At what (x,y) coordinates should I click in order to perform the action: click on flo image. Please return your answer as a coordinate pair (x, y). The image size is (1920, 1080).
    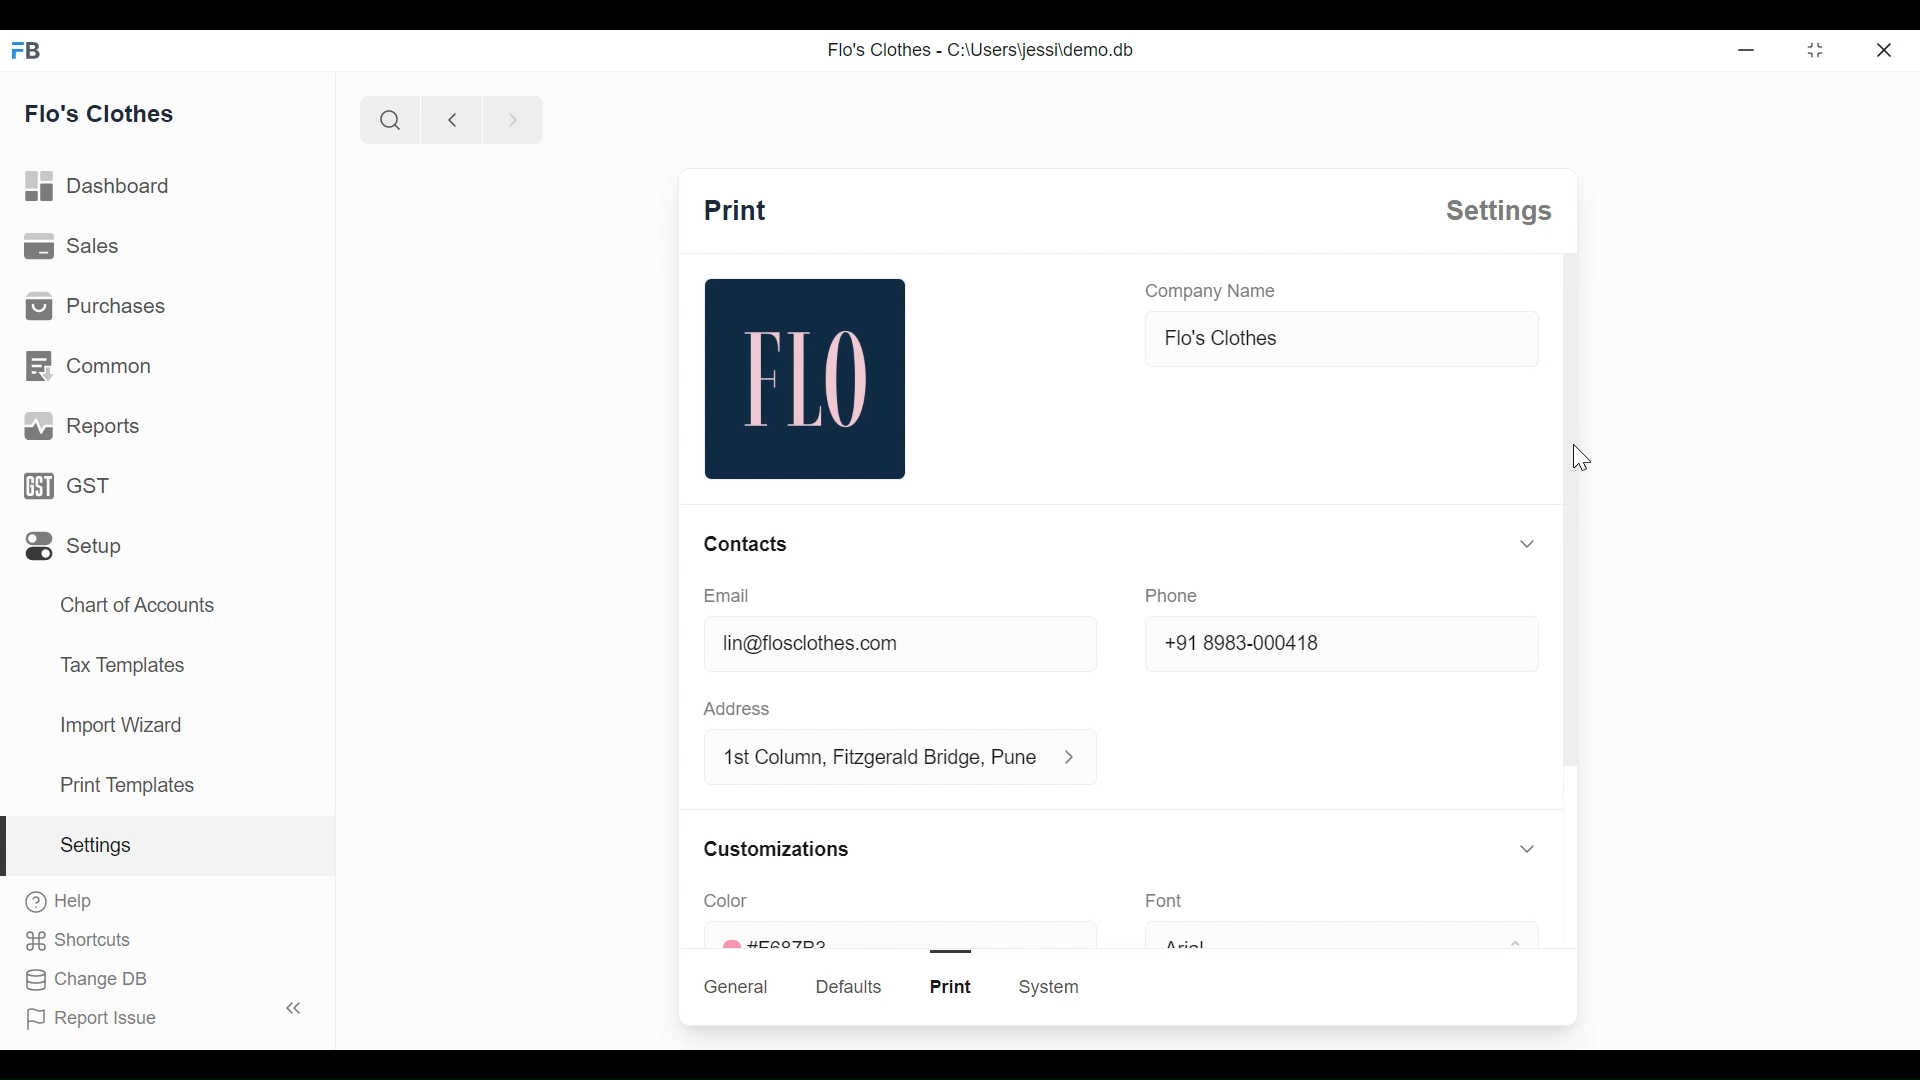
    Looking at the image, I should click on (804, 379).